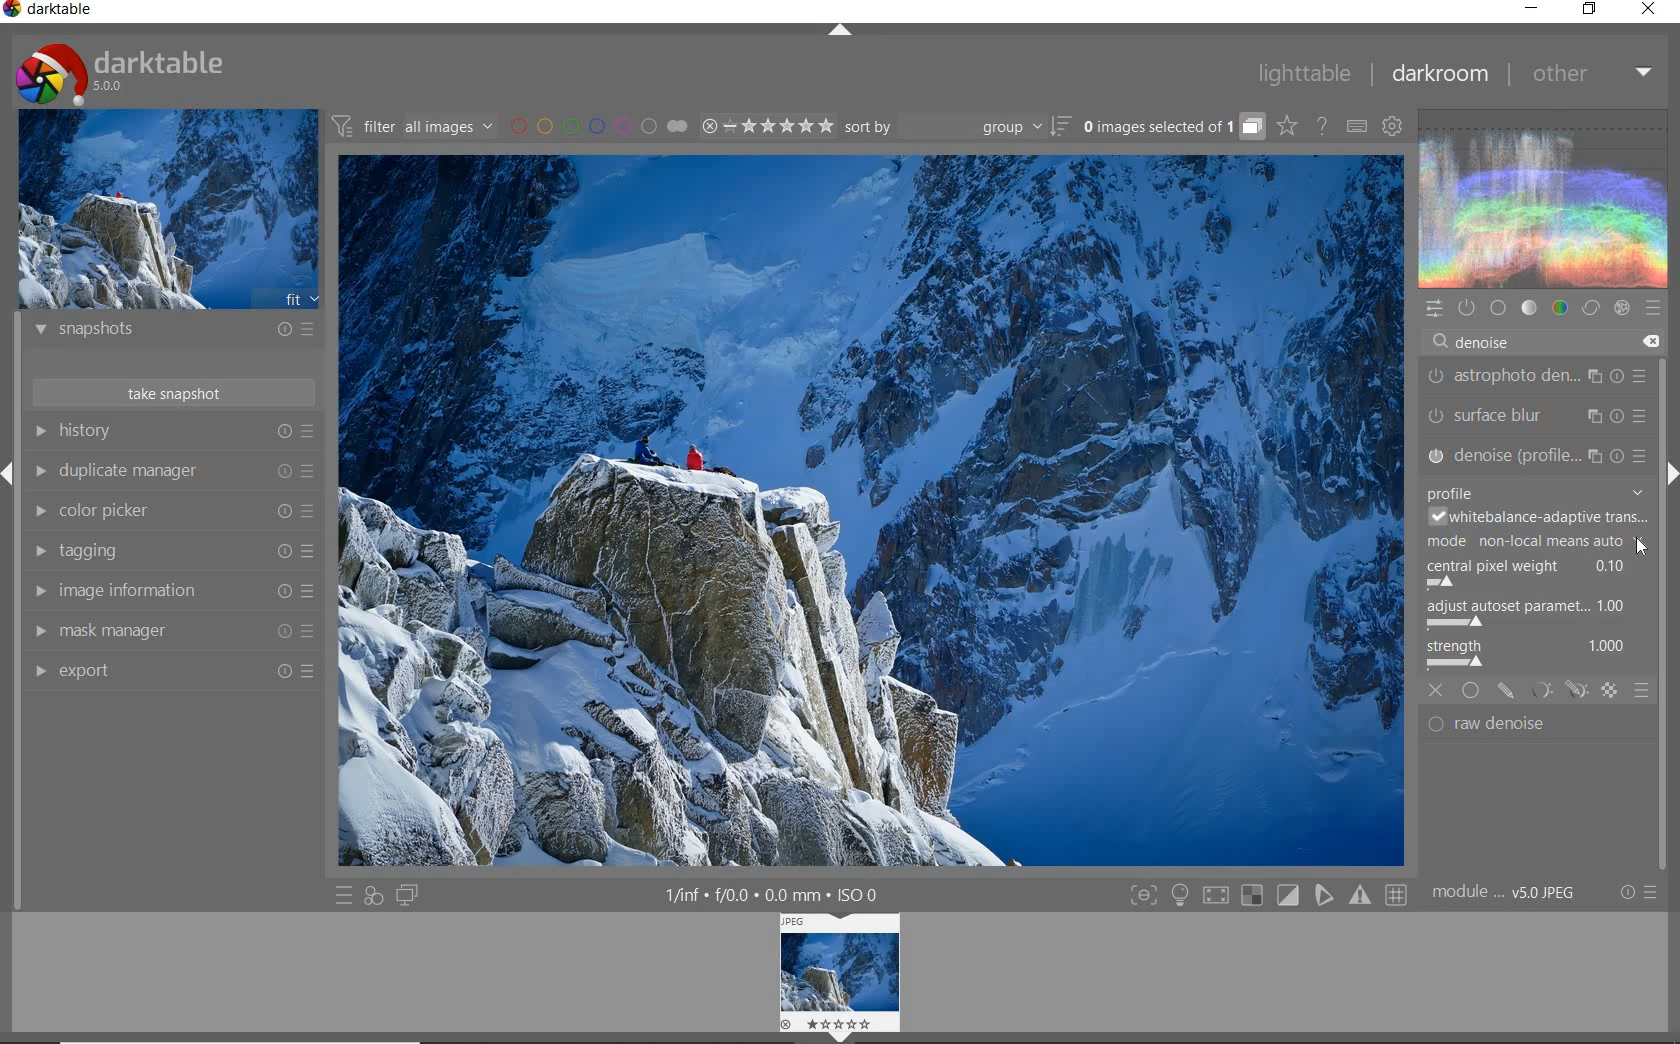  I want to click on waveform, so click(1545, 197).